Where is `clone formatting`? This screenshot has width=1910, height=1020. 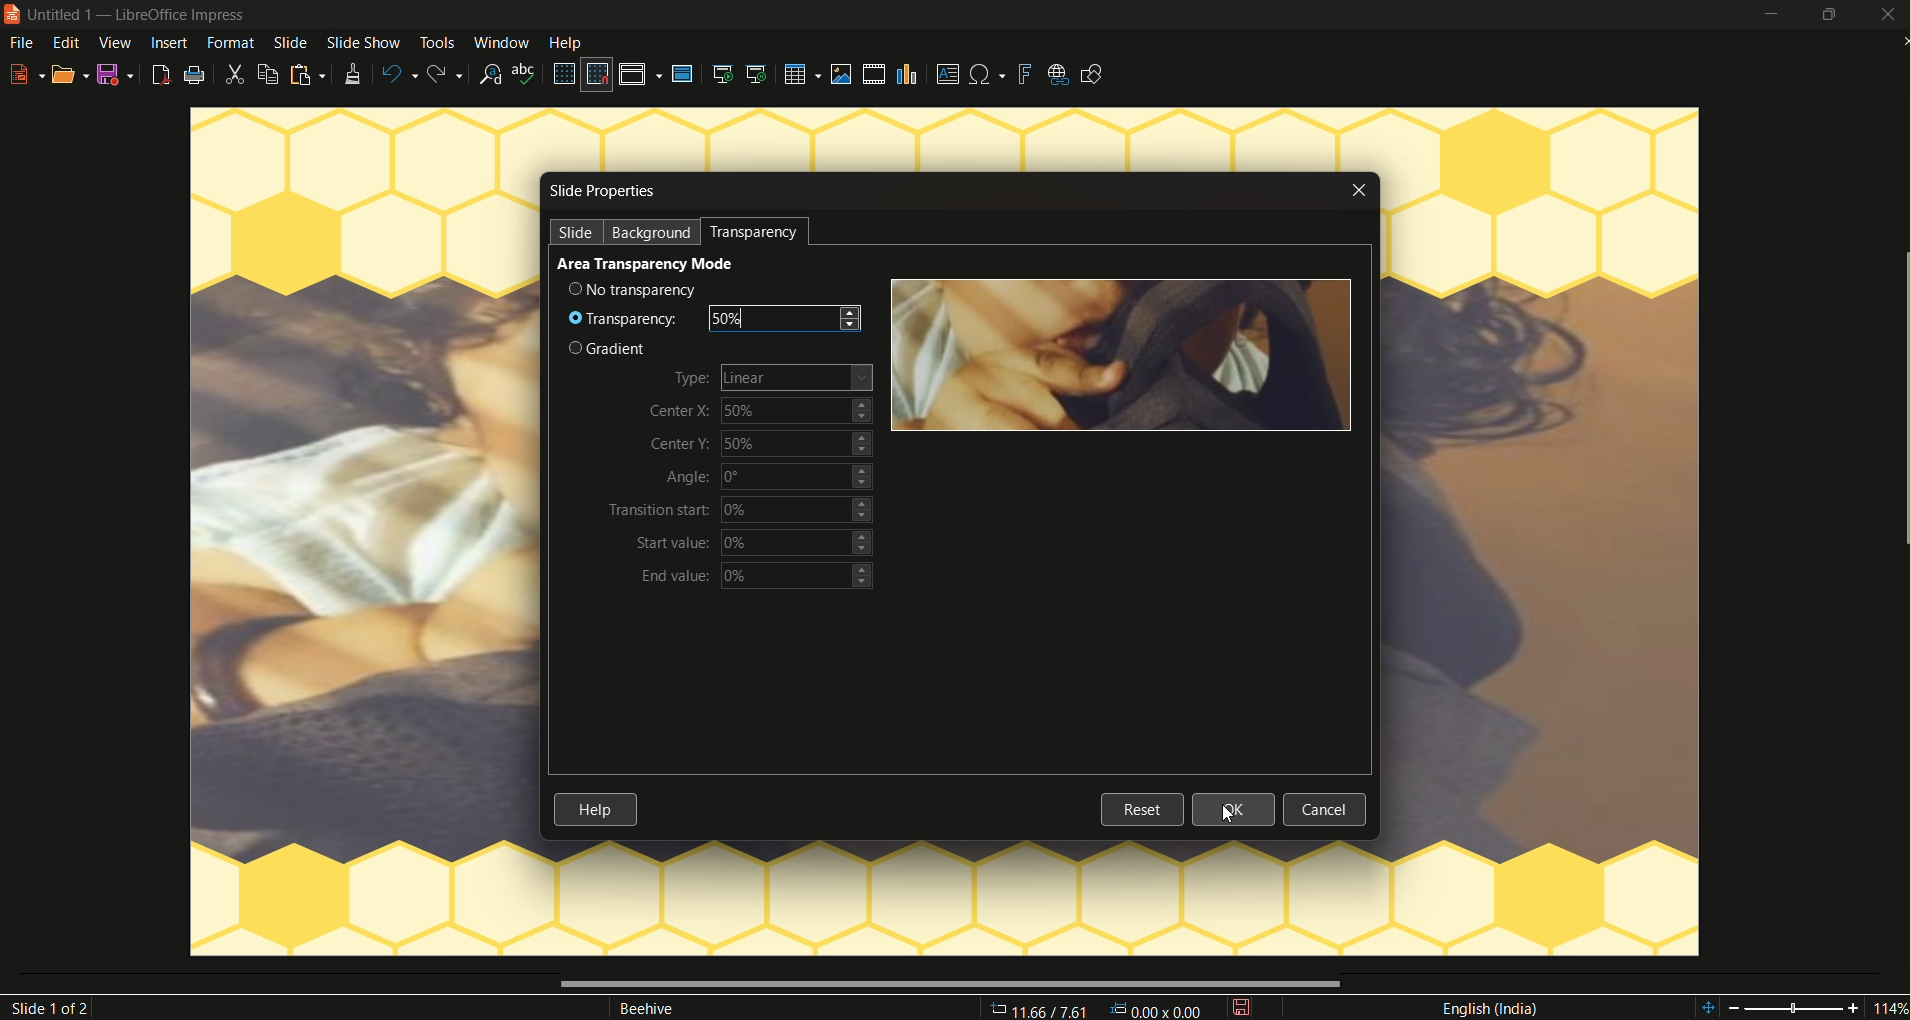 clone formatting is located at coordinates (350, 75).